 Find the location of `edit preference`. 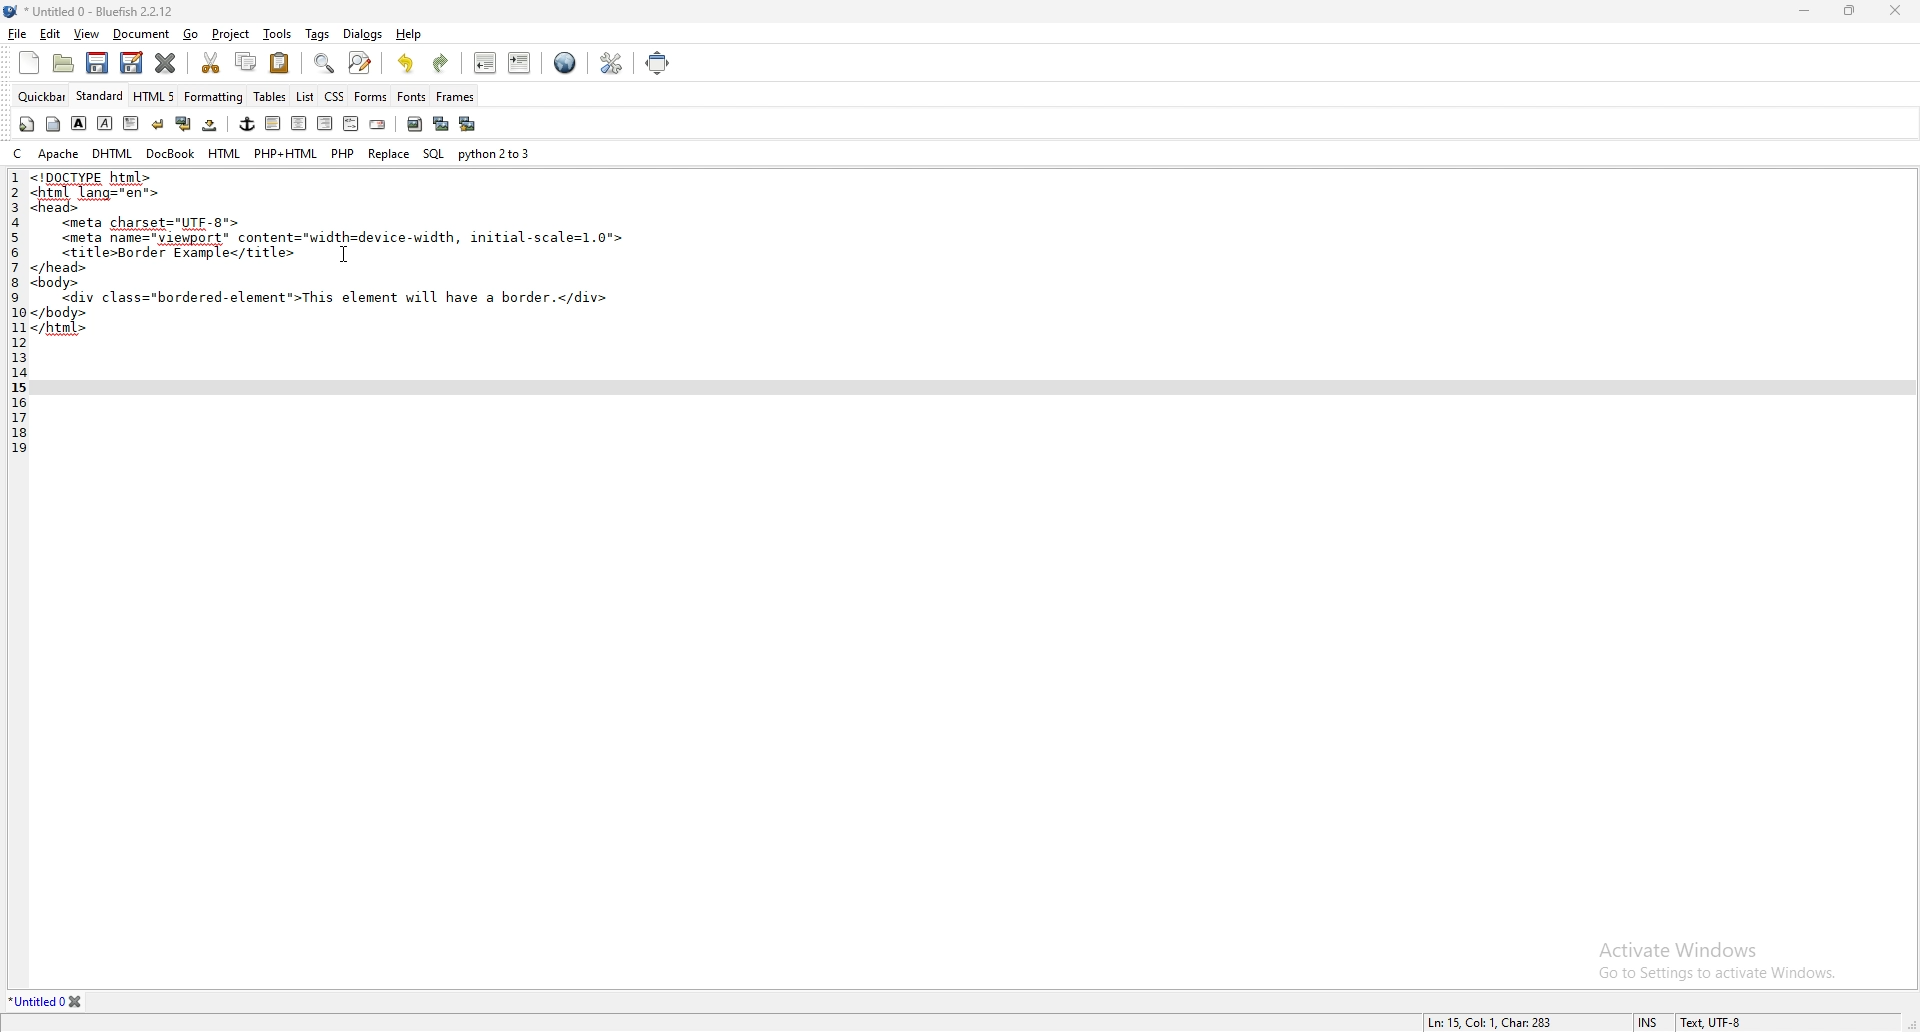

edit preference is located at coordinates (608, 64).